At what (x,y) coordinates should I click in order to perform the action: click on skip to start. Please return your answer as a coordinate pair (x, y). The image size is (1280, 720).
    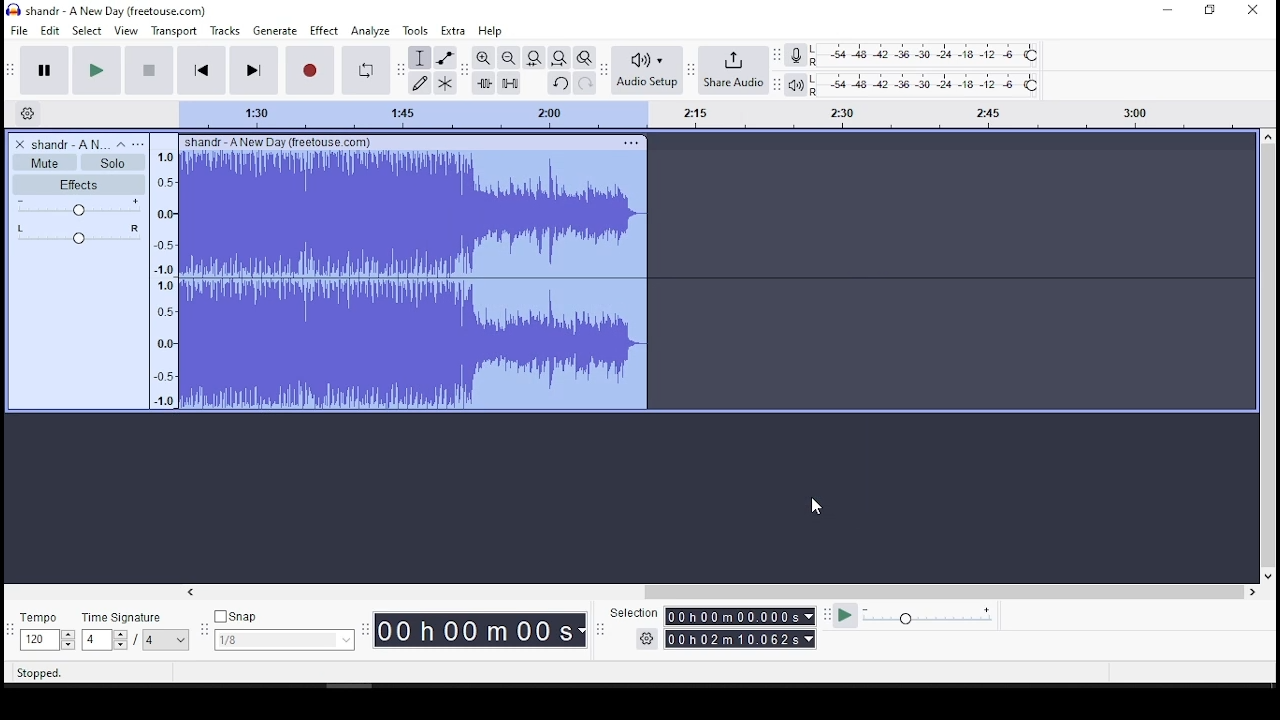
    Looking at the image, I should click on (201, 70).